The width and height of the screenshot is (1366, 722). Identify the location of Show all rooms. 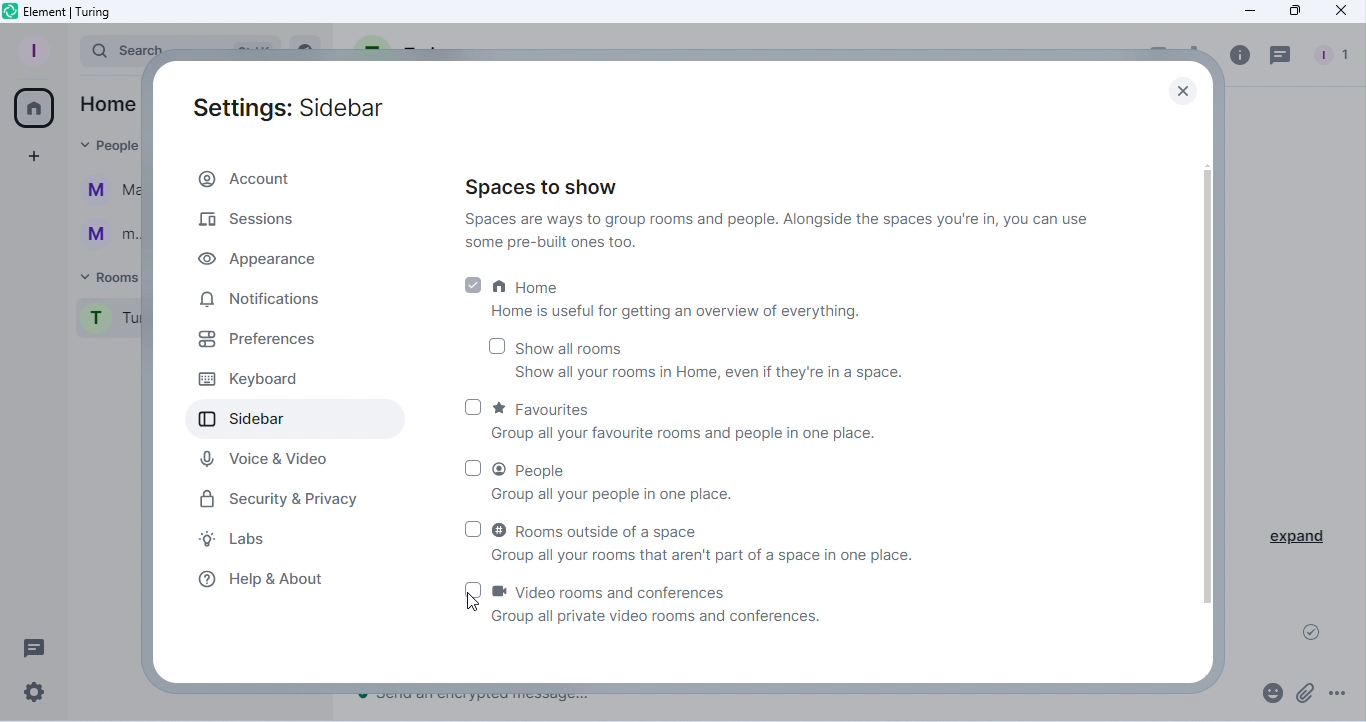
(684, 358).